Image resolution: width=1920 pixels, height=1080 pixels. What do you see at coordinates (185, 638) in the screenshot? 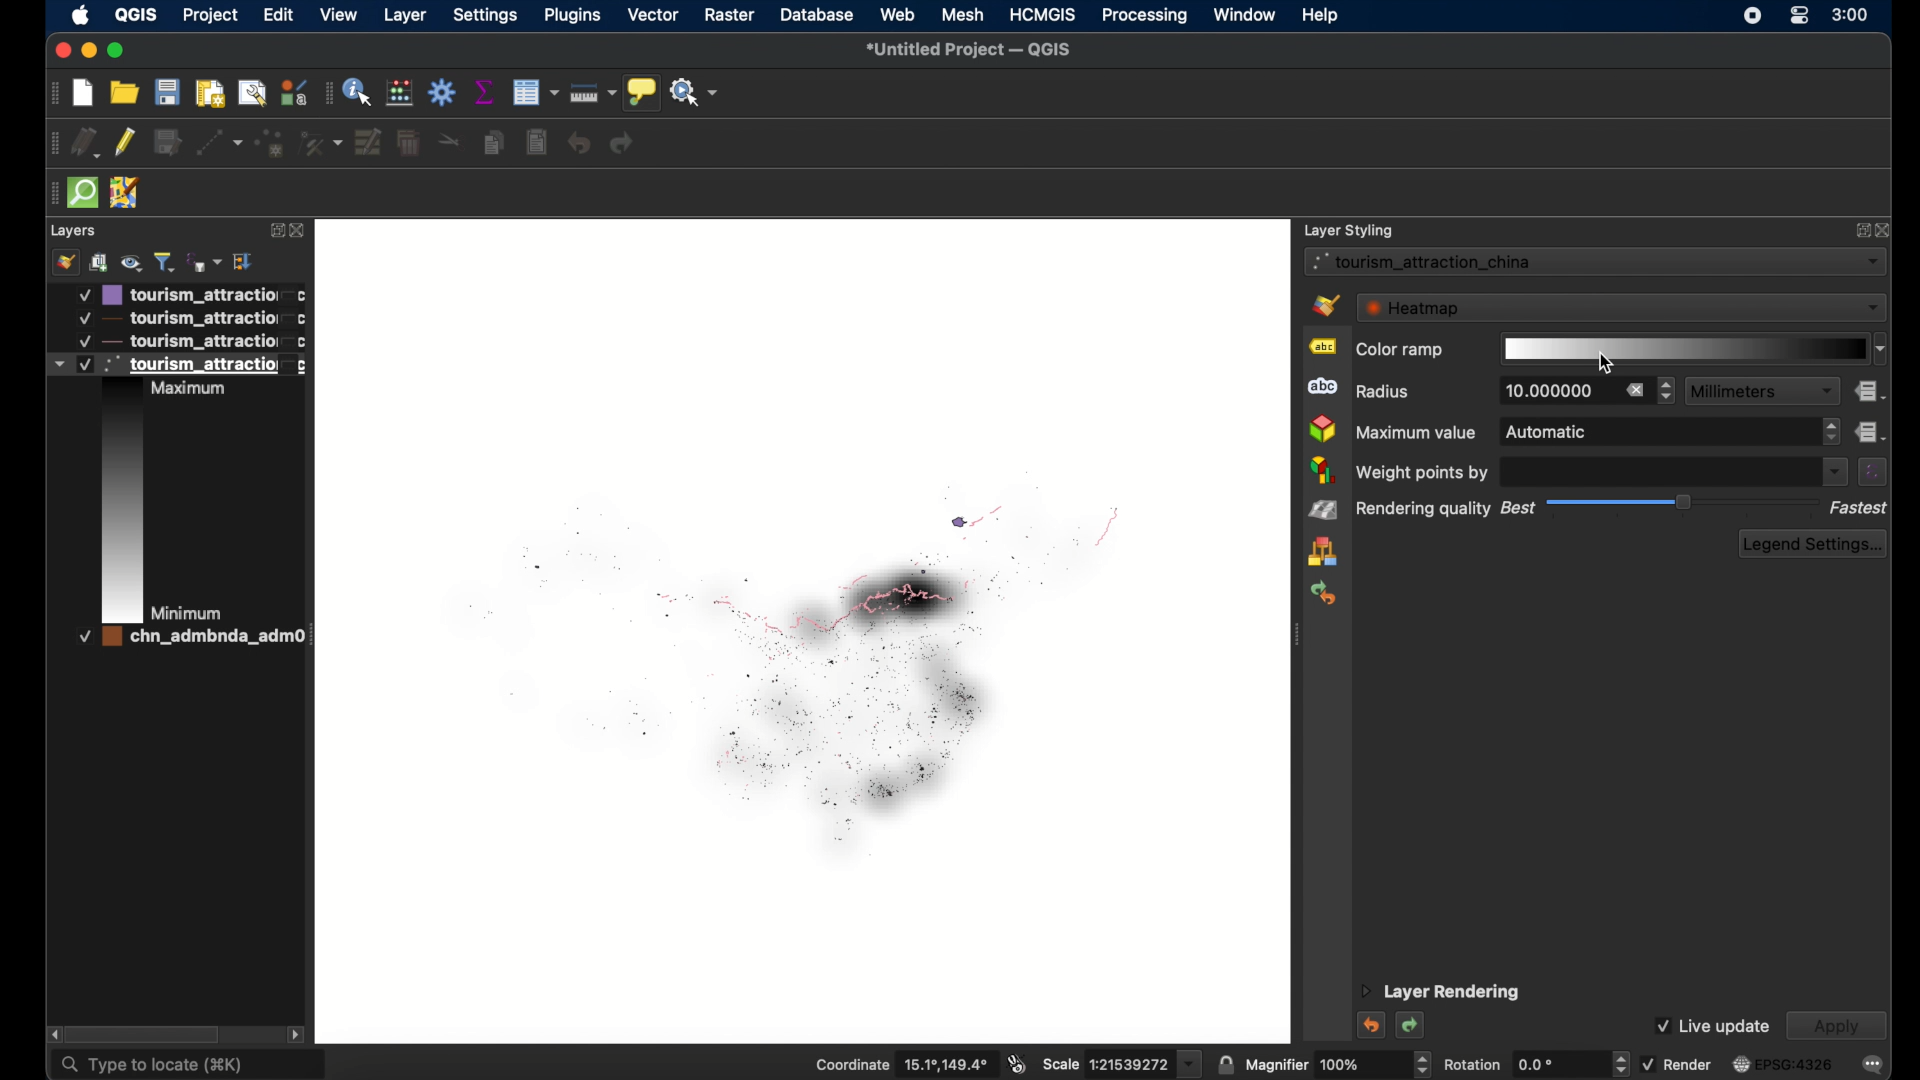
I see `layer 4` at bounding box center [185, 638].